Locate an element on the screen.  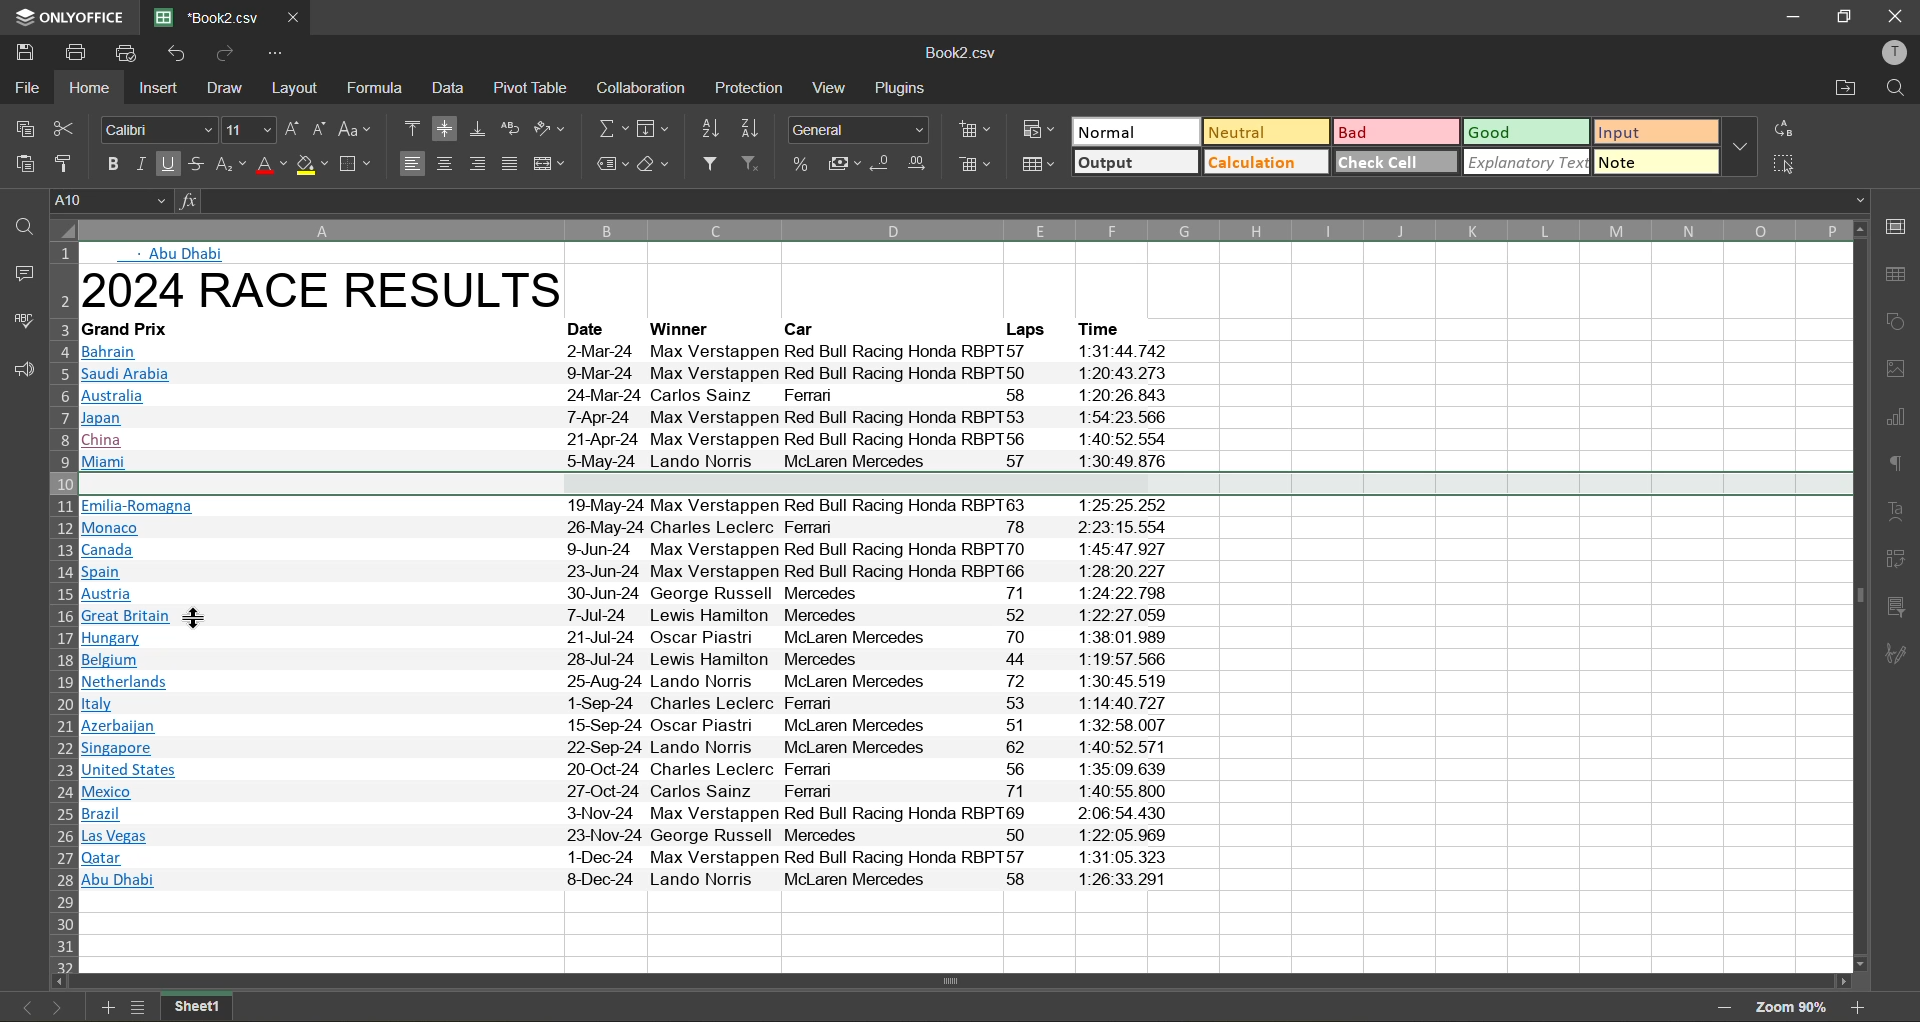
Qatar 1-Dec-24 Max Verstappen Red Bull Racing Honda RBPT57 1:31:05.323 is located at coordinates (623, 858).